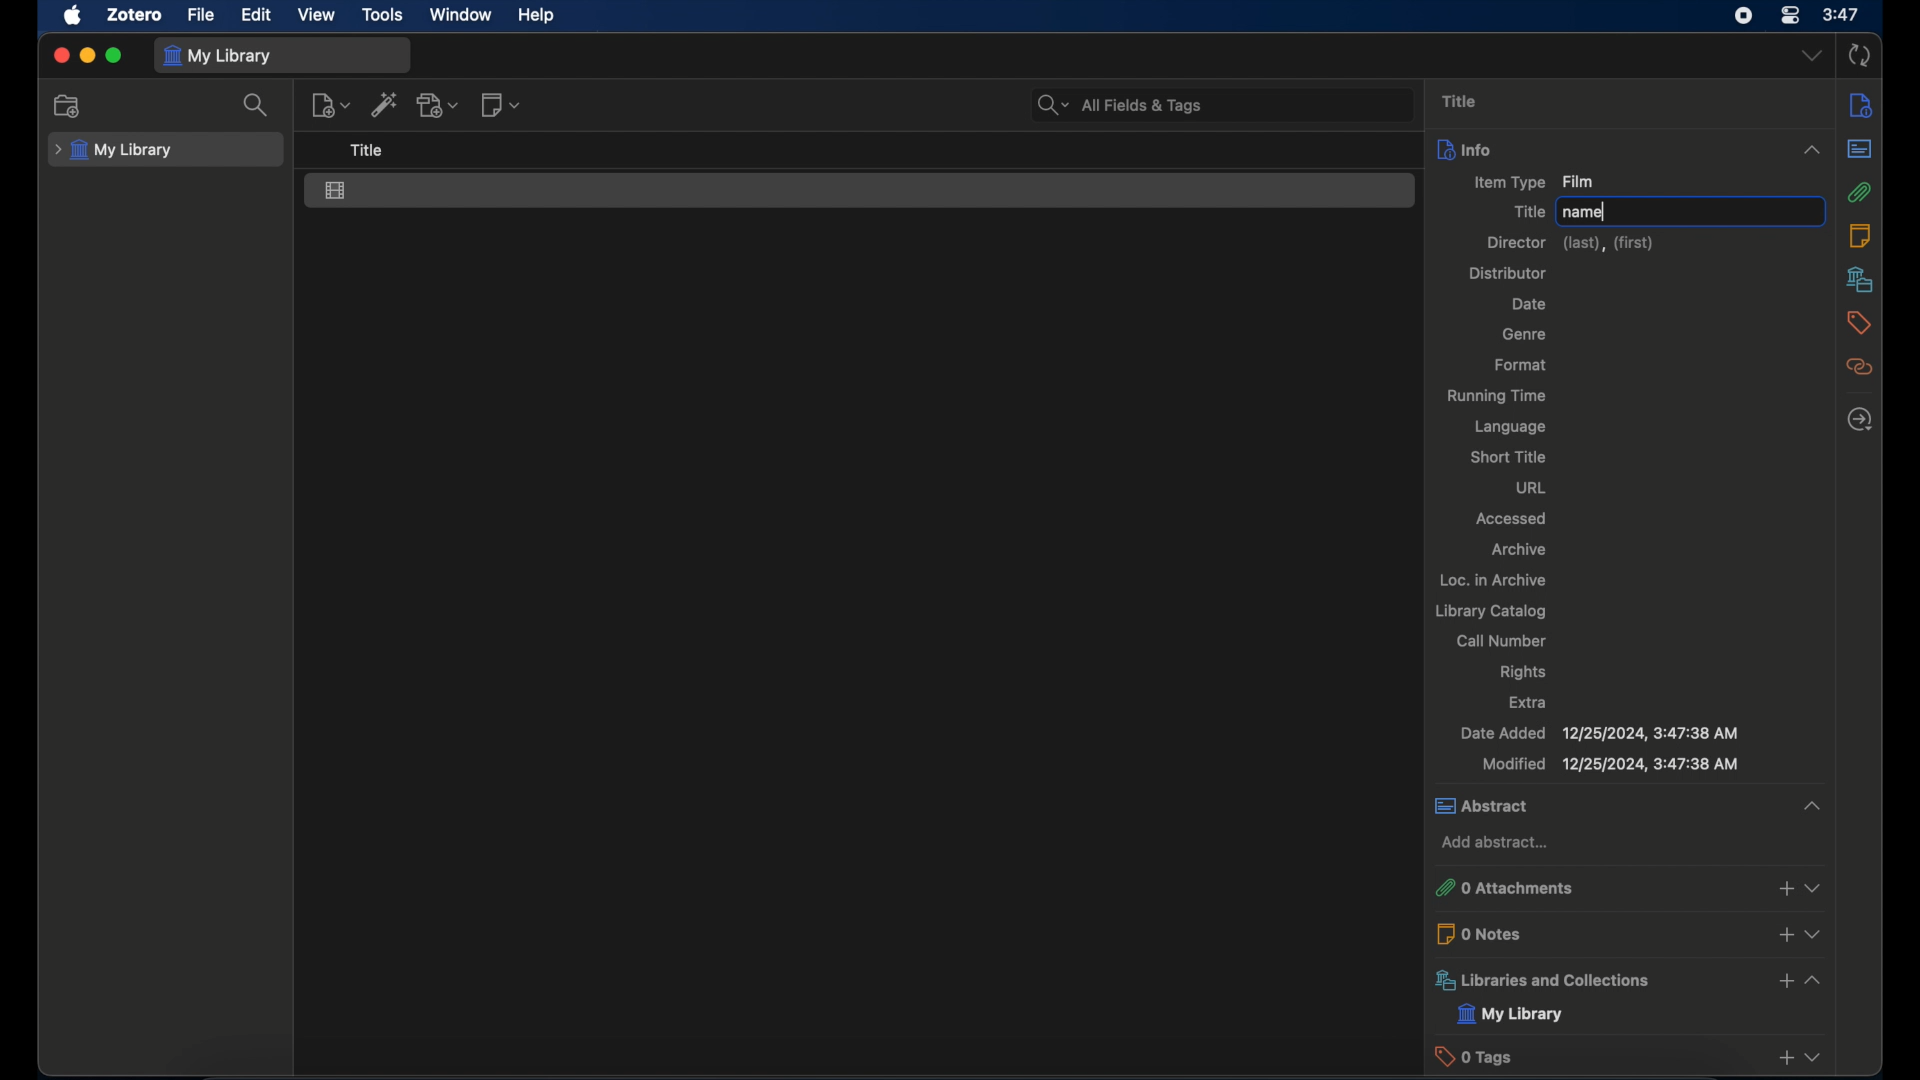 This screenshot has height=1080, width=1920. Describe the element at coordinates (1508, 456) in the screenshot. I see `short title` at that location.